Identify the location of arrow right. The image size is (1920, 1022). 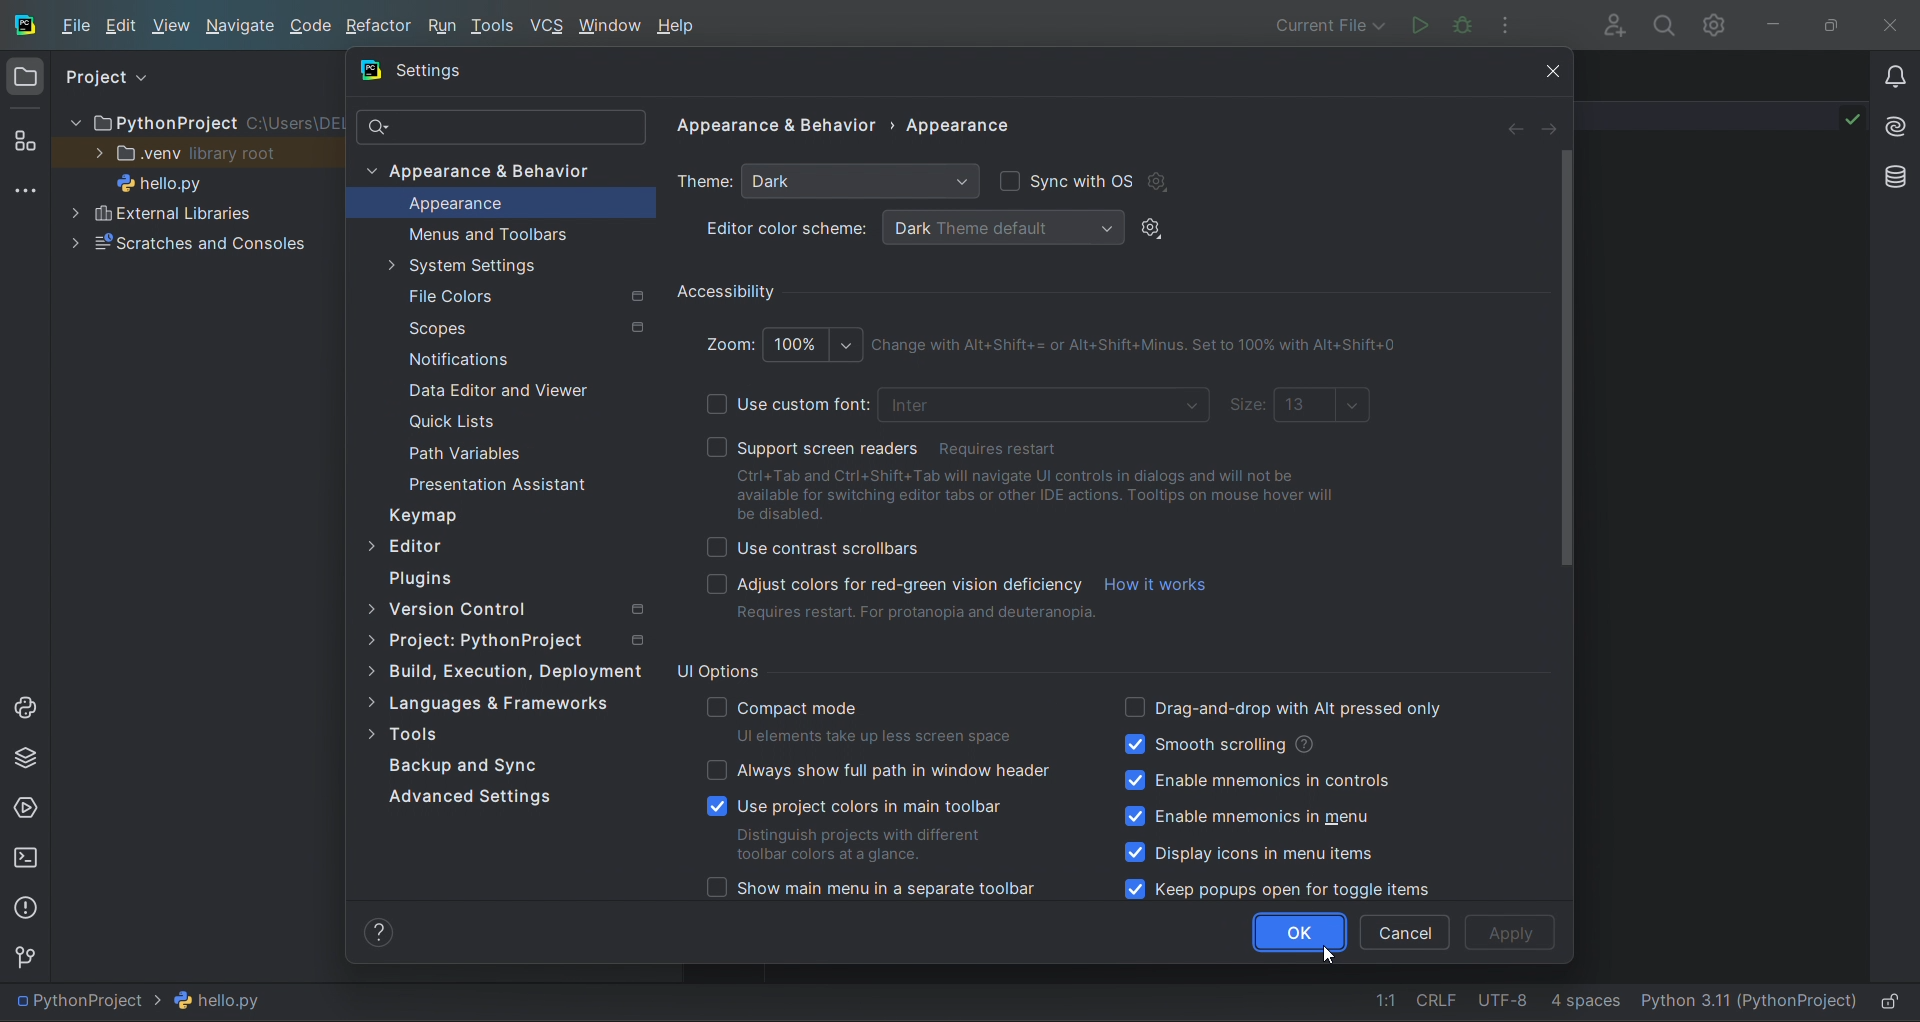
(1550, 128).